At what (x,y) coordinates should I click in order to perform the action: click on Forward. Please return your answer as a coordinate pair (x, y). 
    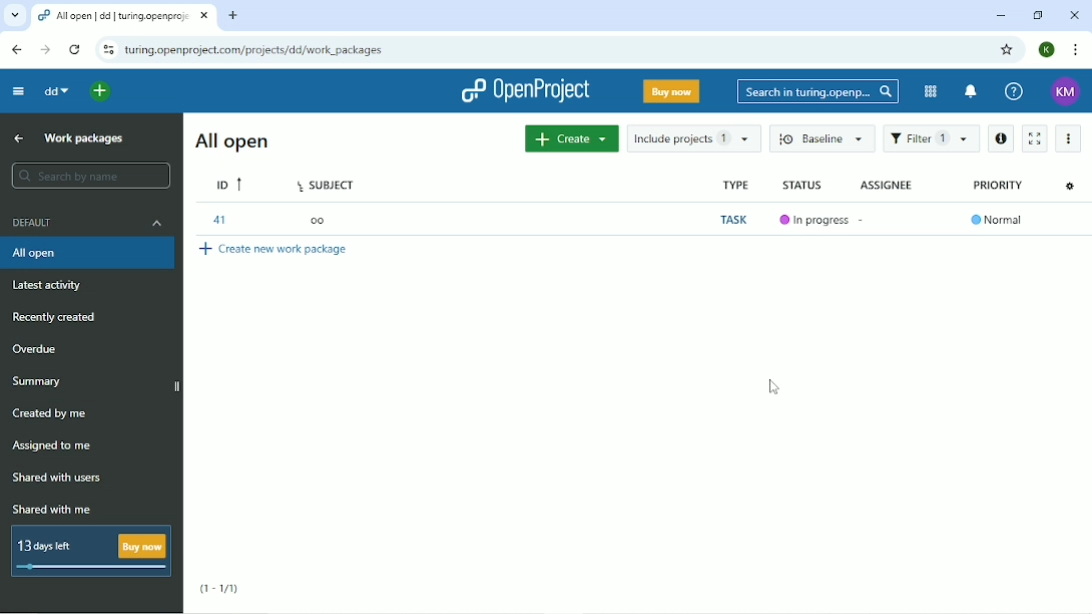
    Looking at the image, I should click on (48, 50).